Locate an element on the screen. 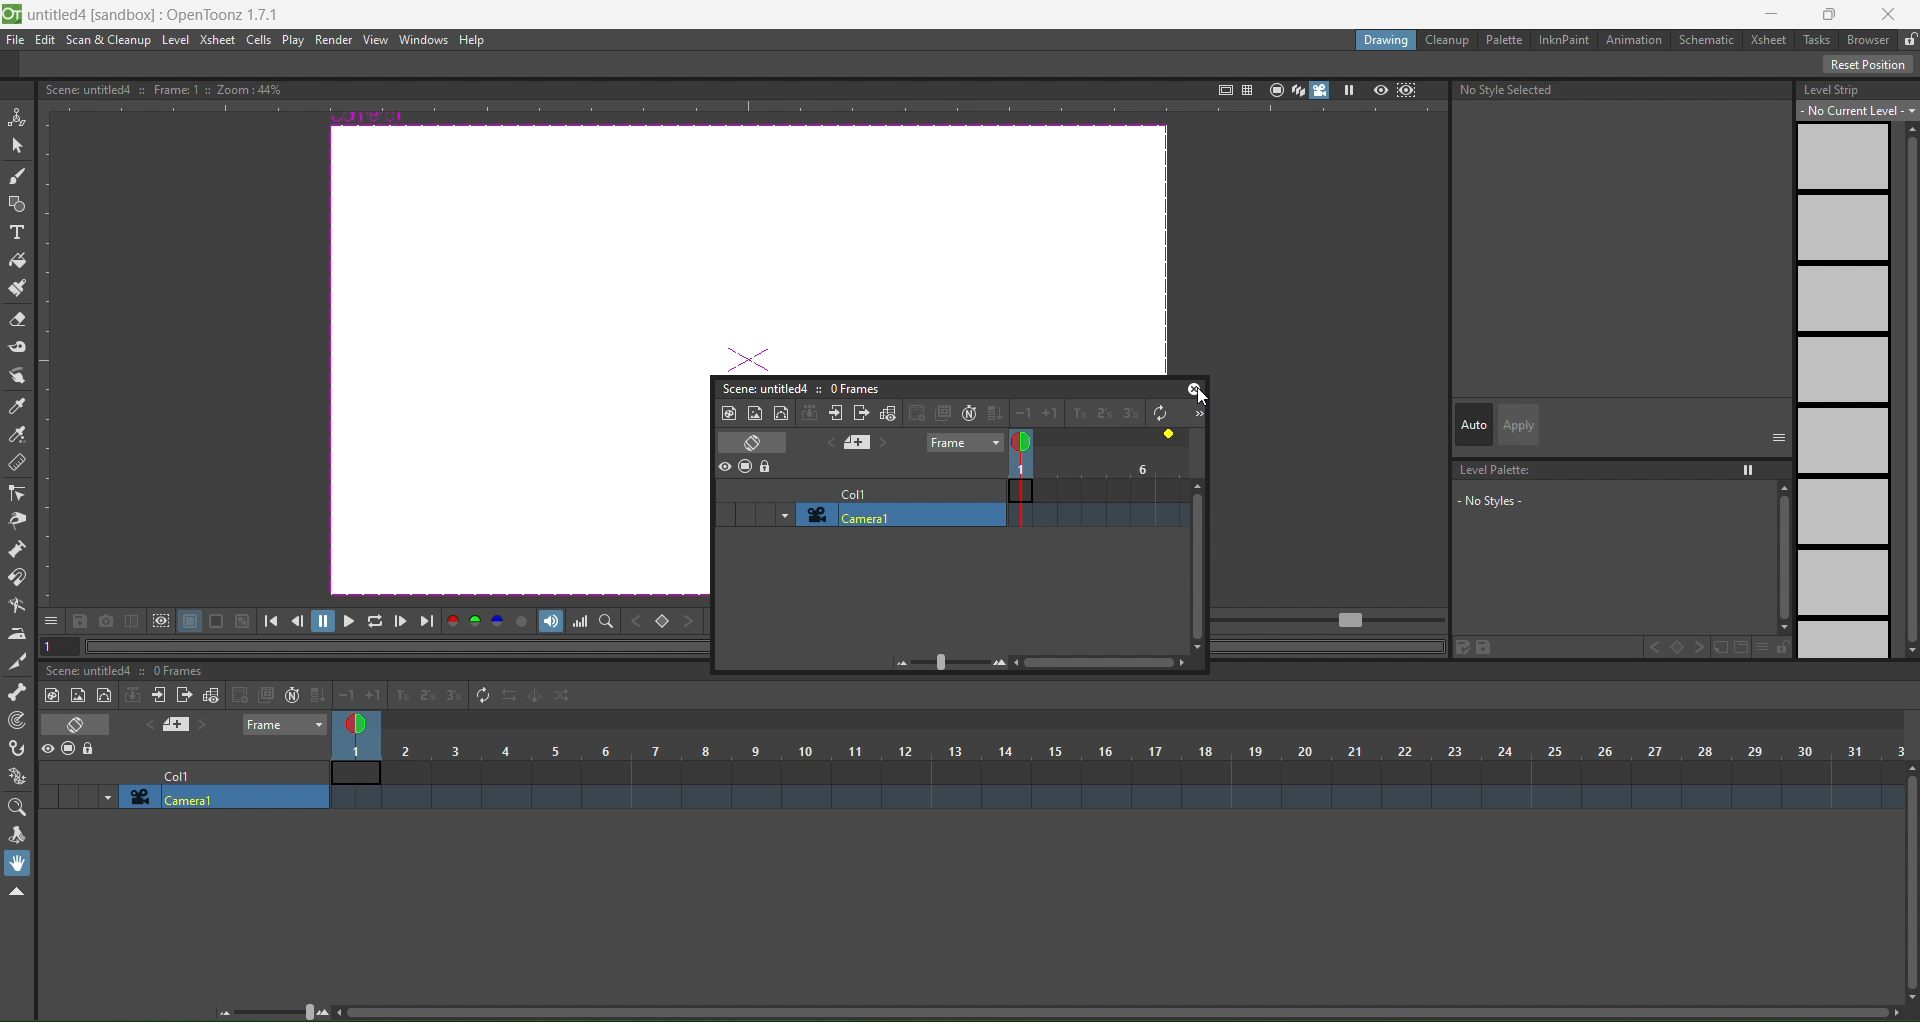  soundtrack is located at coordinates (552, 621).